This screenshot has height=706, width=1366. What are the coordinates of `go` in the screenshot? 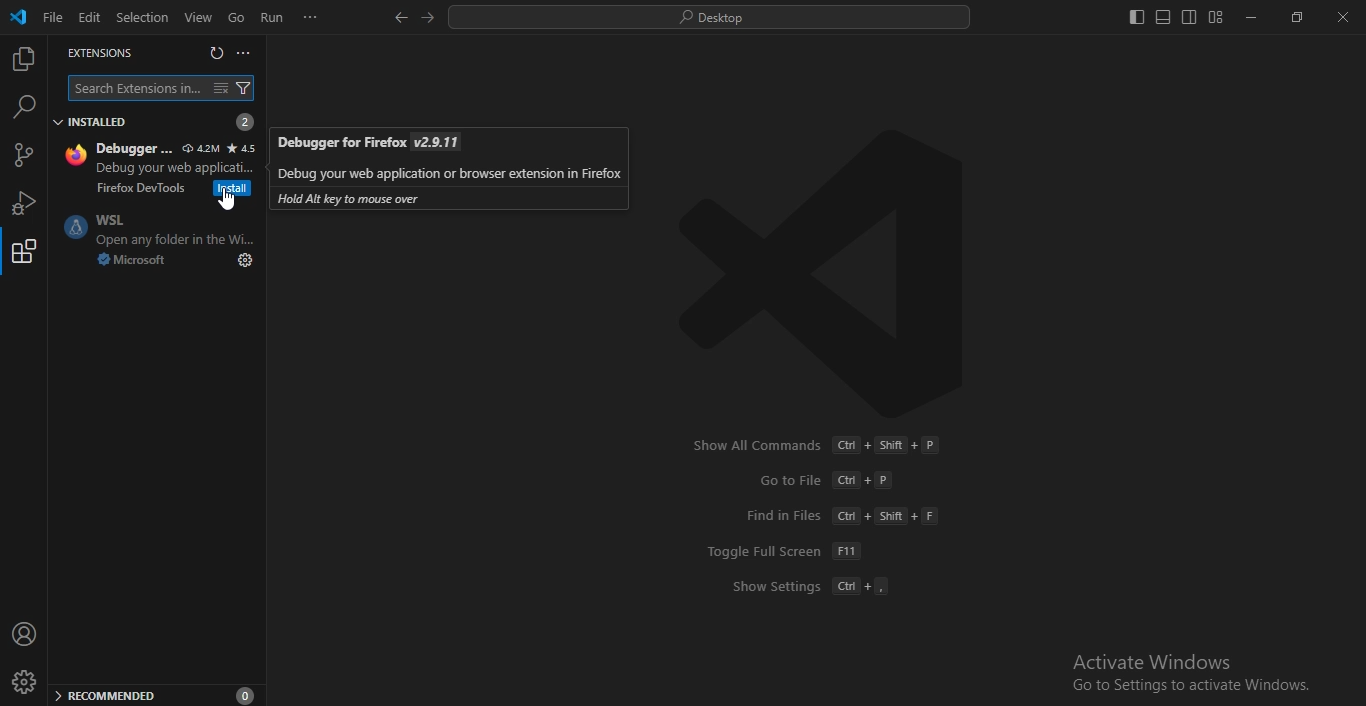 It's located at (233, 18).